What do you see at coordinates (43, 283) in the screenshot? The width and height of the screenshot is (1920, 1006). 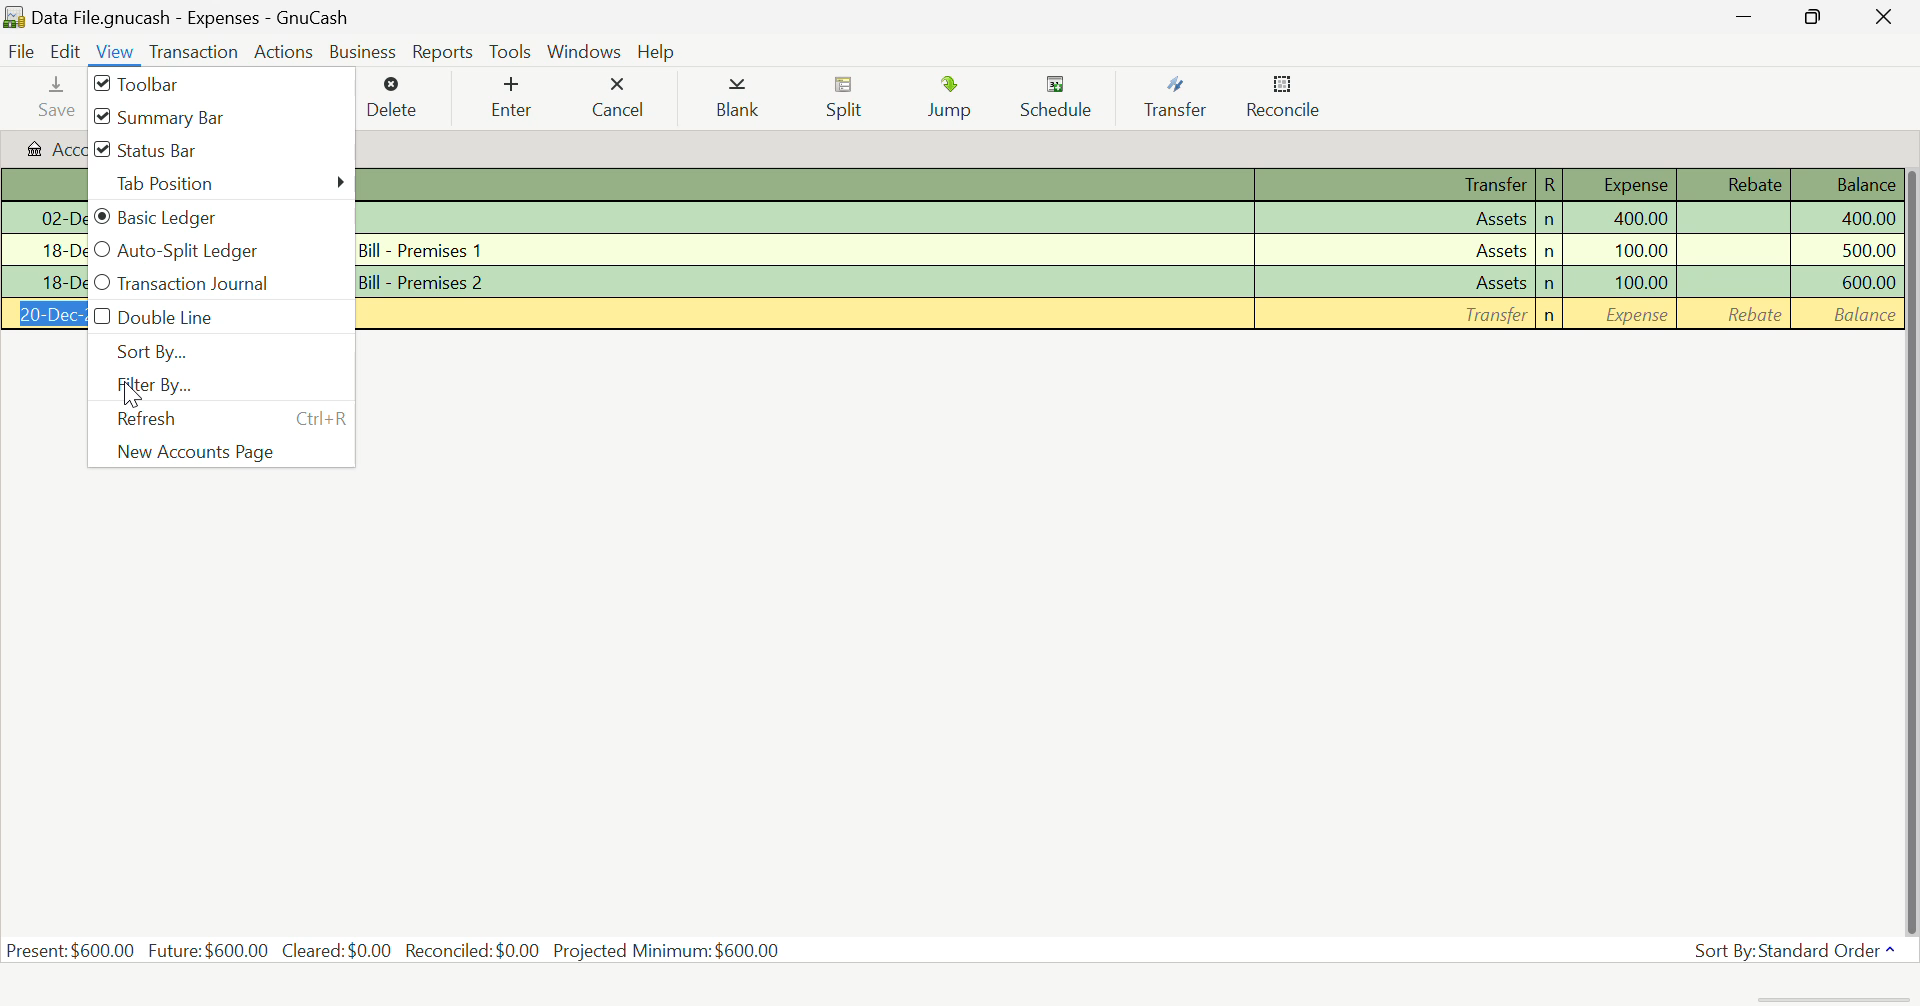 I see `Date` at bounding box center [43, 283].